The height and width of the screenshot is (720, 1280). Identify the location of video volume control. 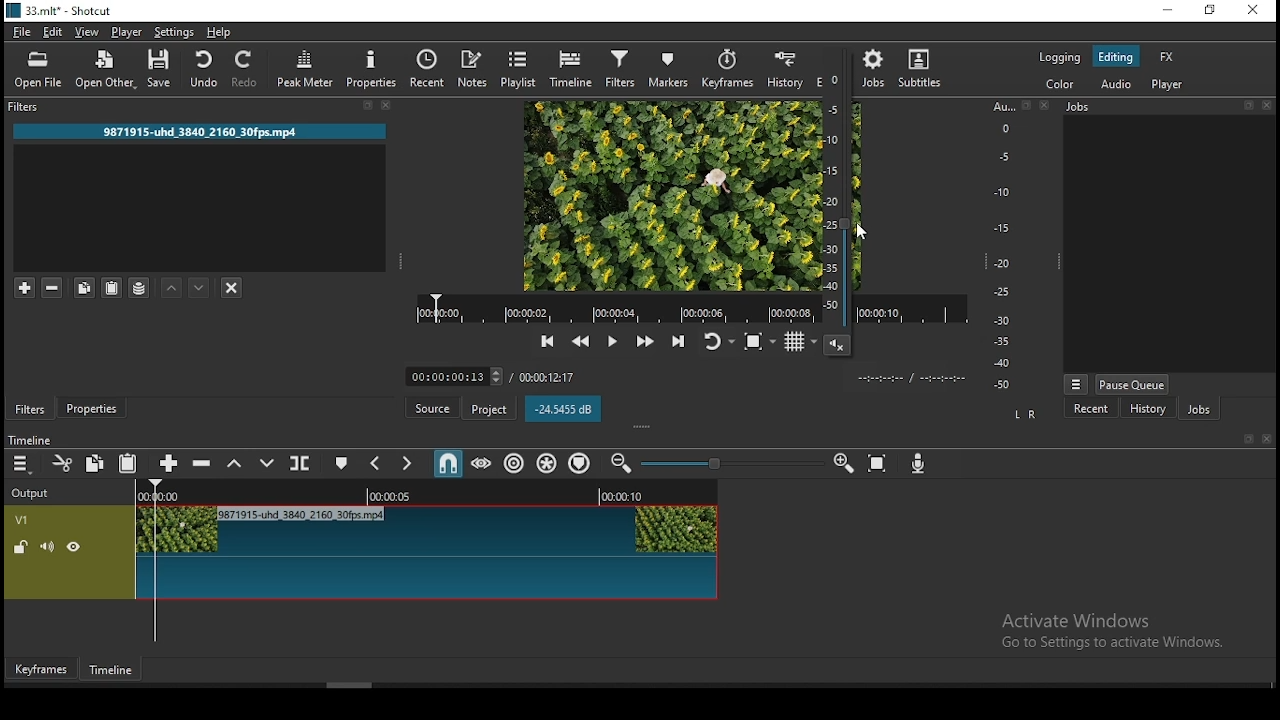
(835, 209).